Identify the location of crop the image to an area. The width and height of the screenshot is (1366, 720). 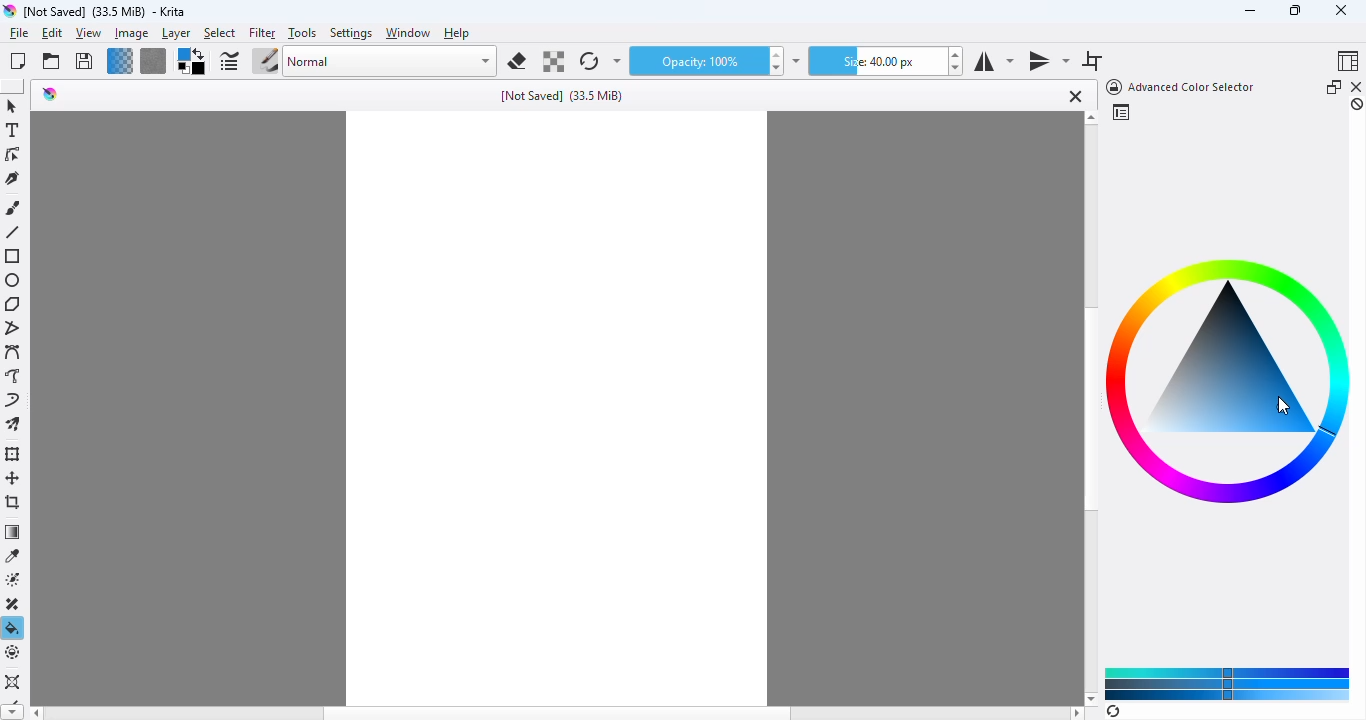
(14, 501).